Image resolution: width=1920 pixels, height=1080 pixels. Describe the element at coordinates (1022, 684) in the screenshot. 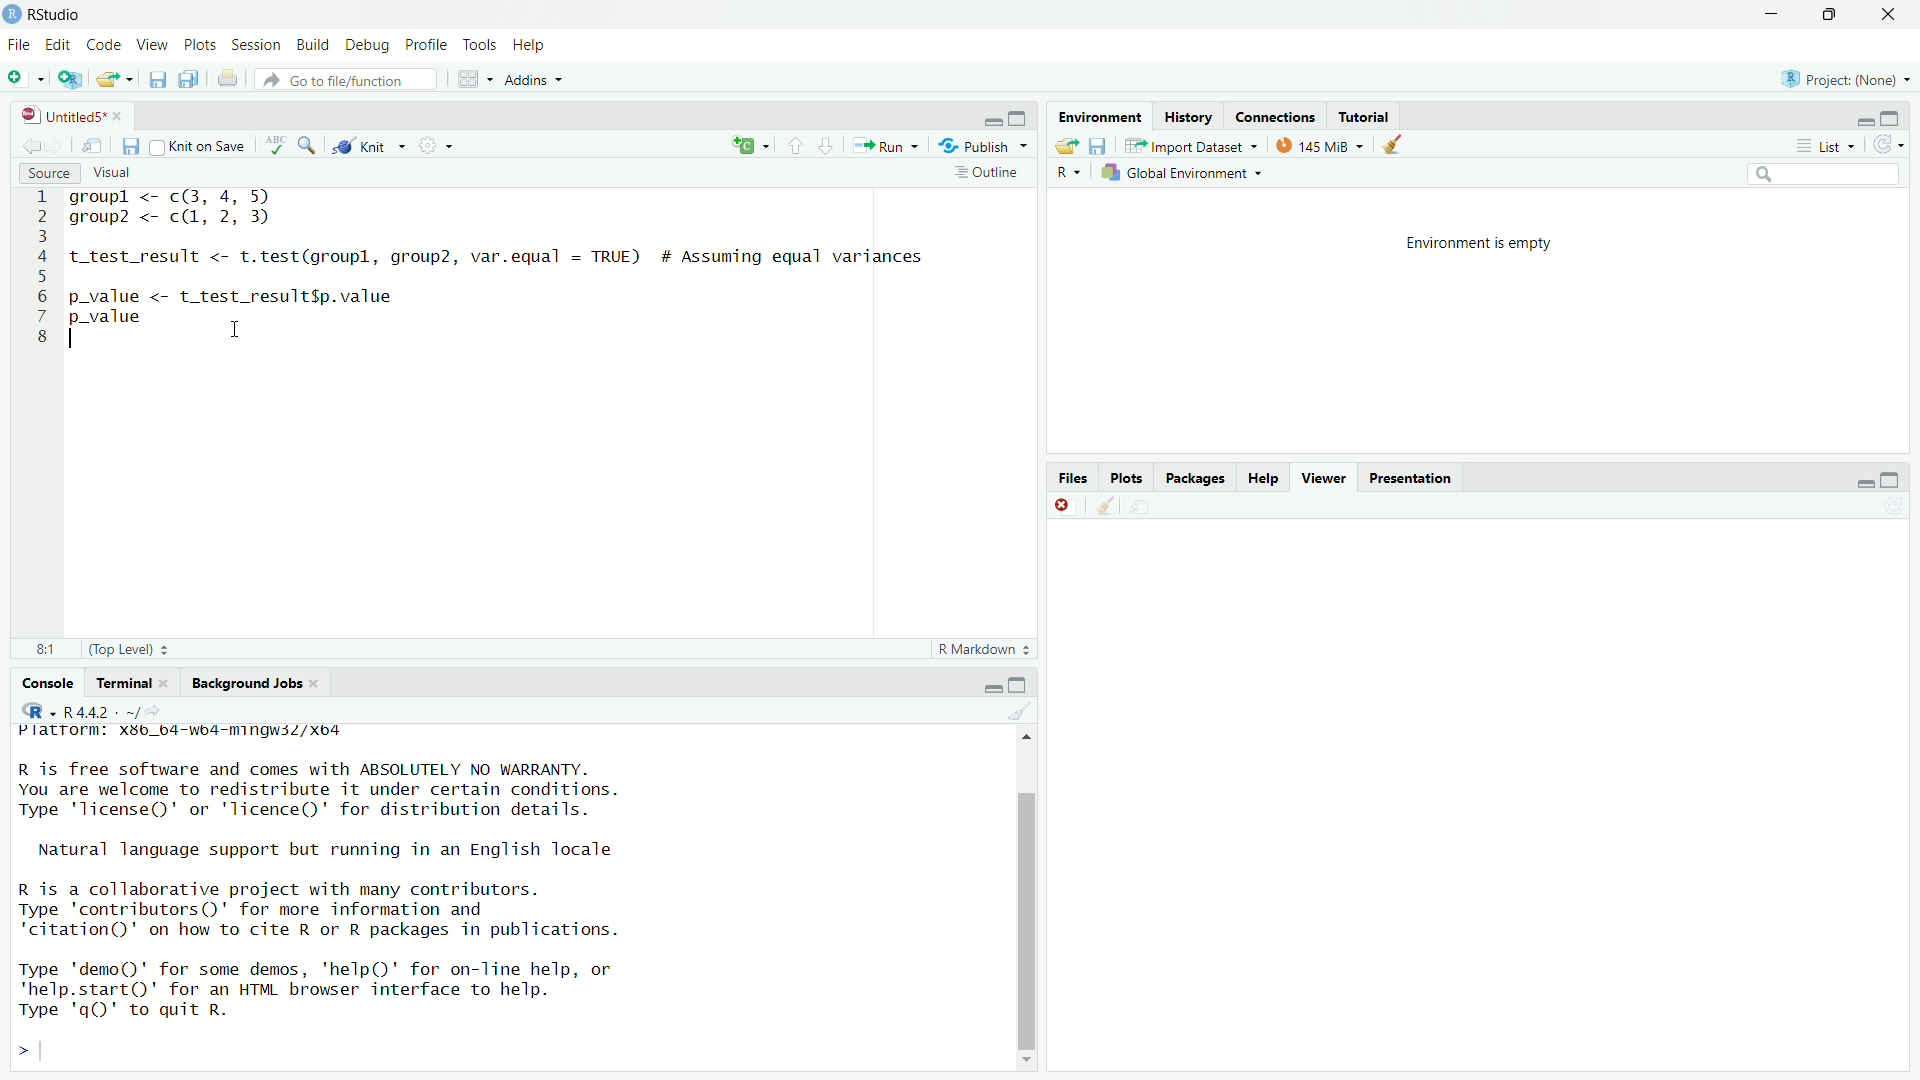

I see `maximise` at that location.